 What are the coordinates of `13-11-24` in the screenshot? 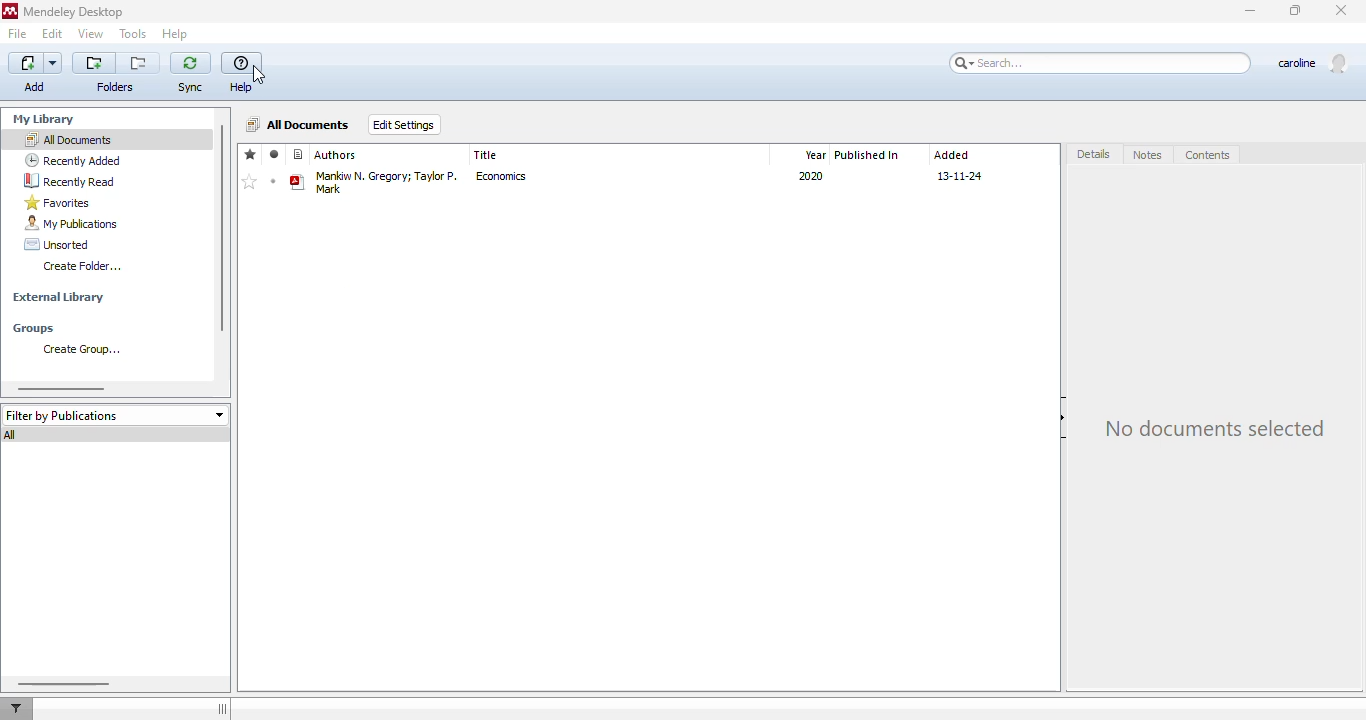 It's located at (958, 176).